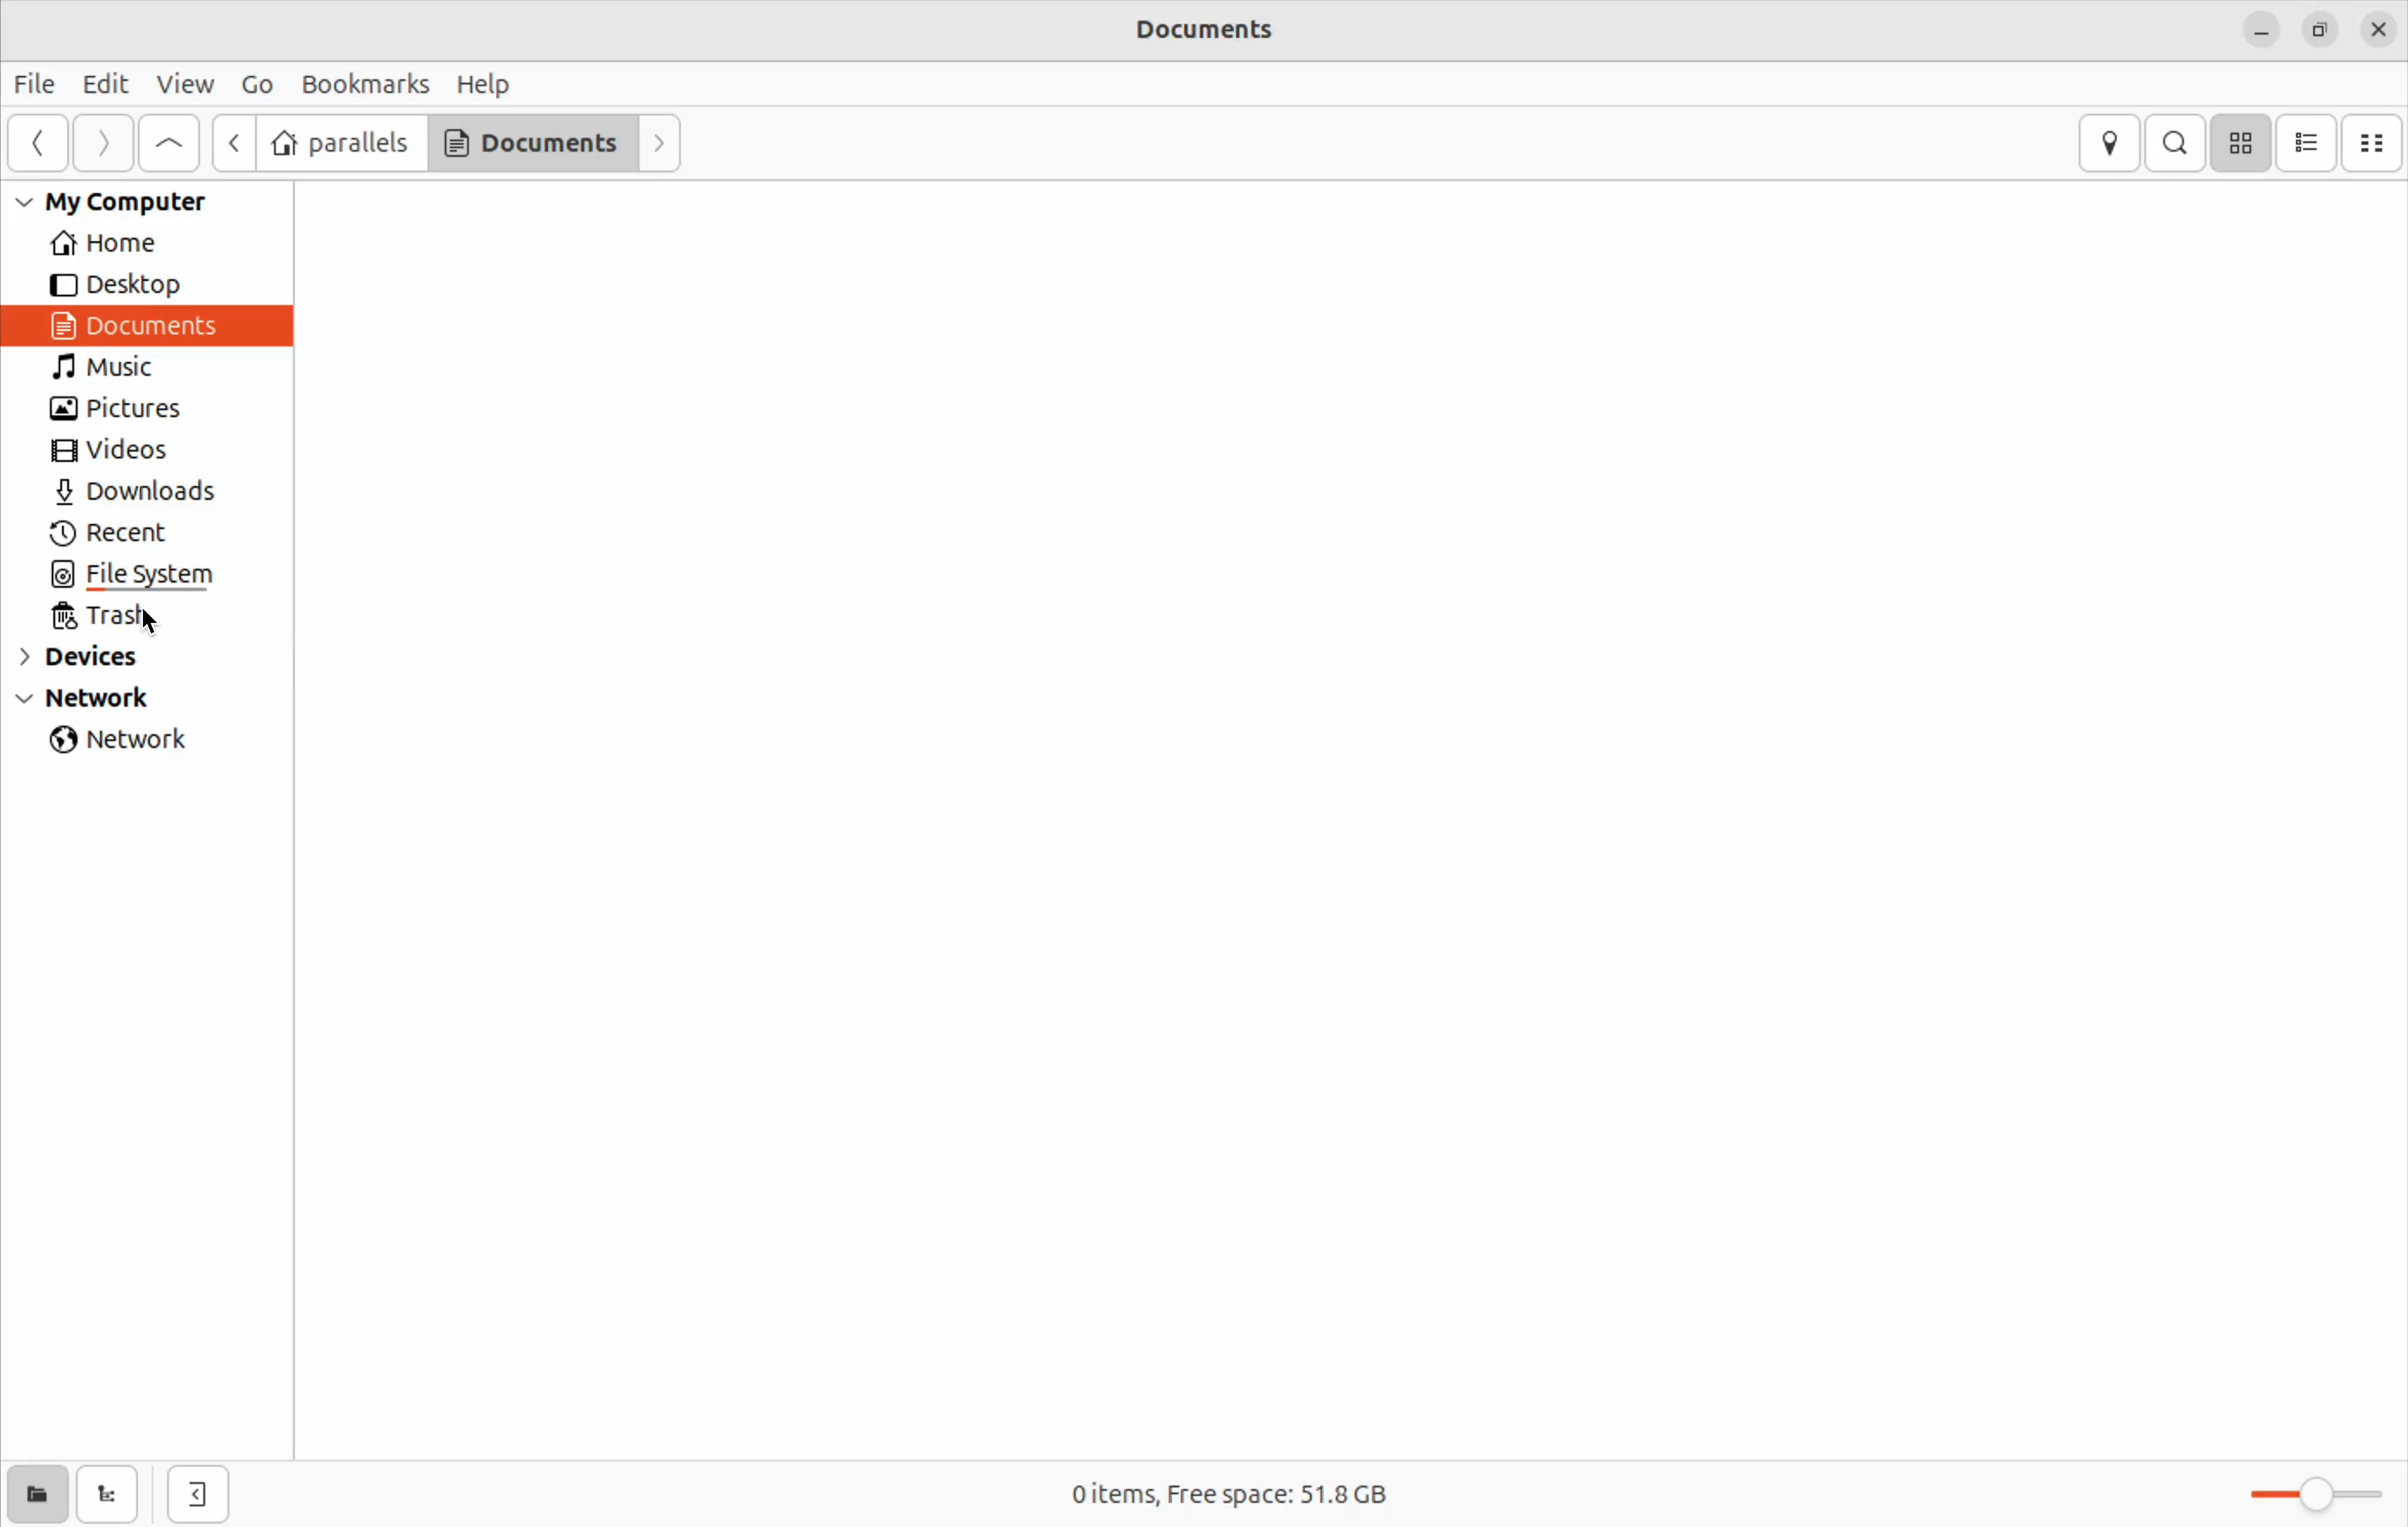 The image size is (2408, 1527). Describe the element at coordinates (169, 143) in the screenshot. I see `Go to first page` at that location.